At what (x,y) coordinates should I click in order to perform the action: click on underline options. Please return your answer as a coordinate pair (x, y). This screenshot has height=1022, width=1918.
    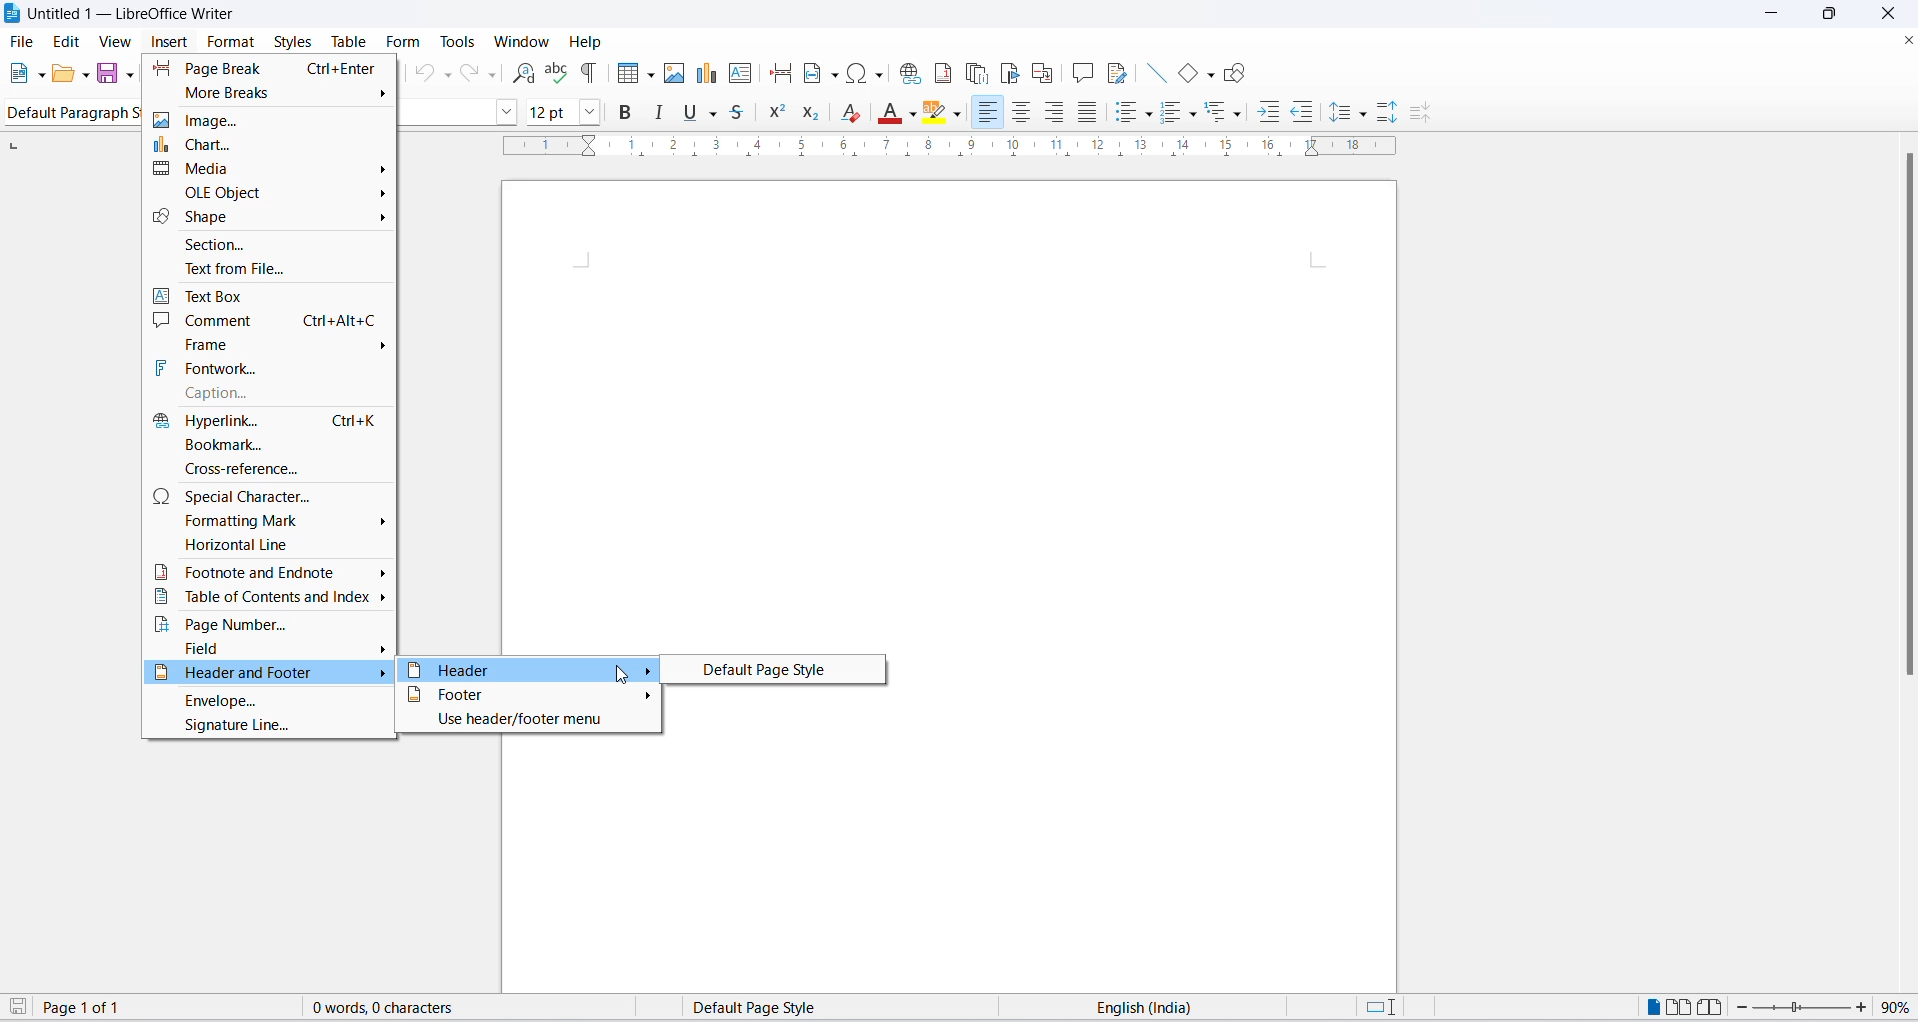
    Looking at the image, I should click on (718, 114).